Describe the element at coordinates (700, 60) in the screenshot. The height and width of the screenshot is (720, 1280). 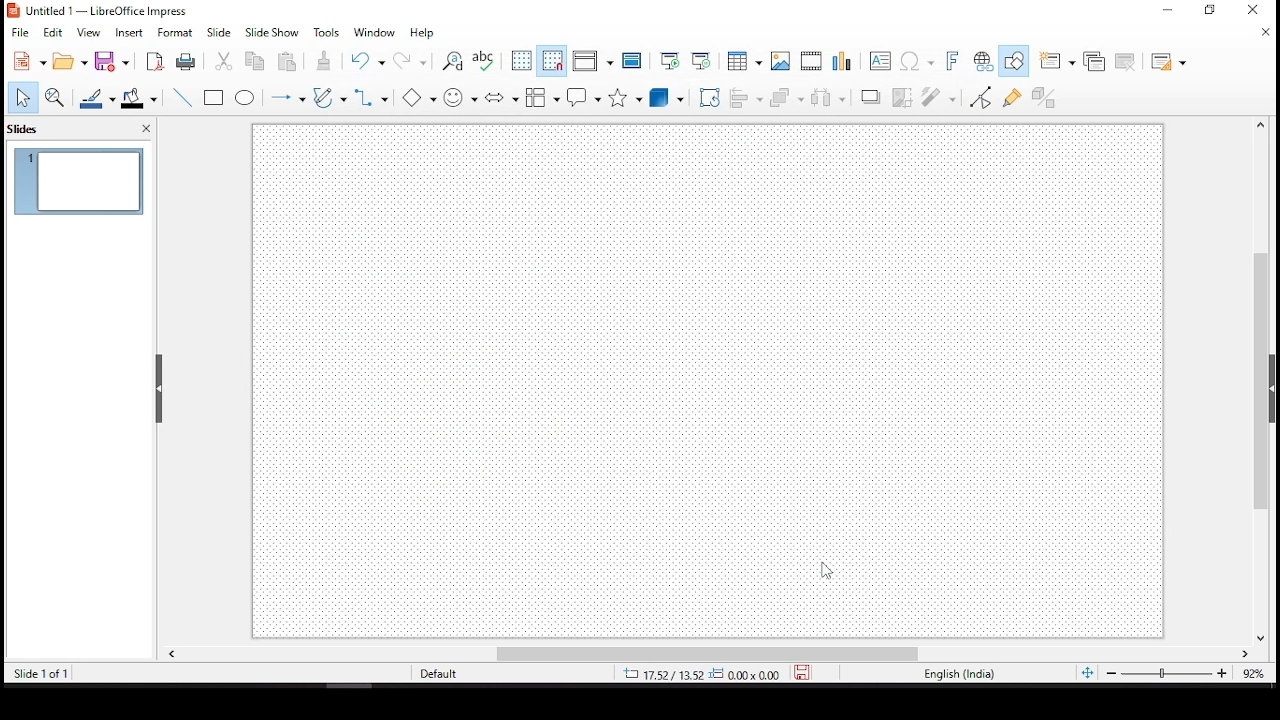
I see `start from current slide` at that location.